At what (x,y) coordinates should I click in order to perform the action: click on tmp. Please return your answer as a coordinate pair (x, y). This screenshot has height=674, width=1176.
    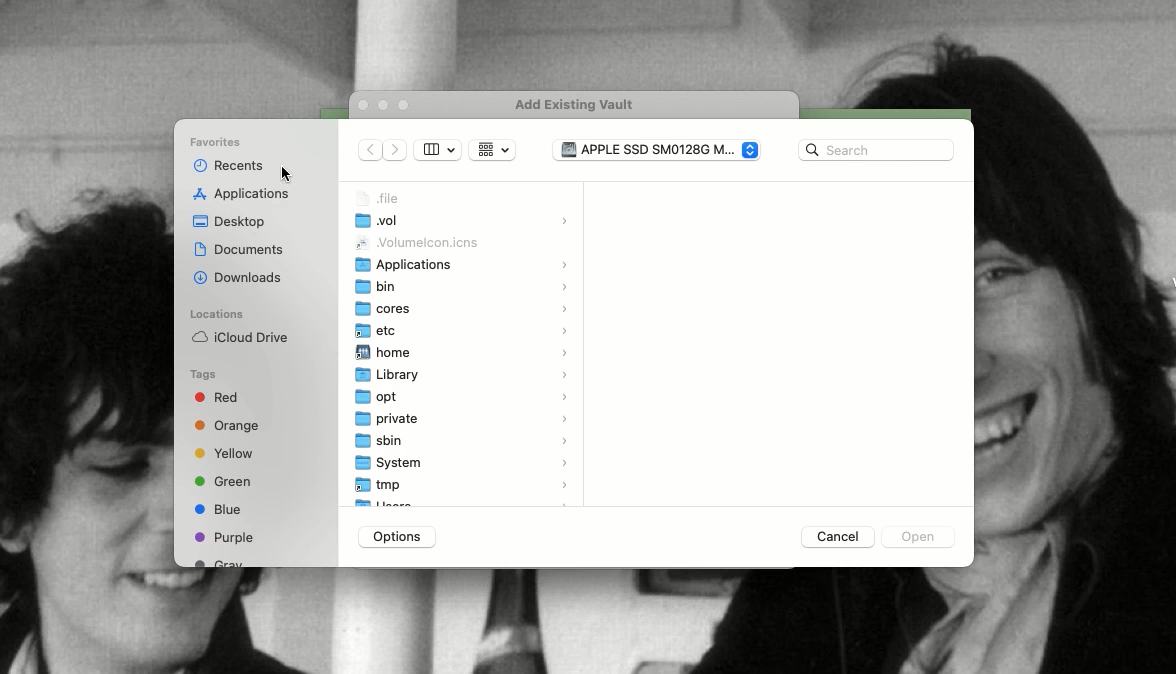
    Looking at the image, I should click on (463, 484).